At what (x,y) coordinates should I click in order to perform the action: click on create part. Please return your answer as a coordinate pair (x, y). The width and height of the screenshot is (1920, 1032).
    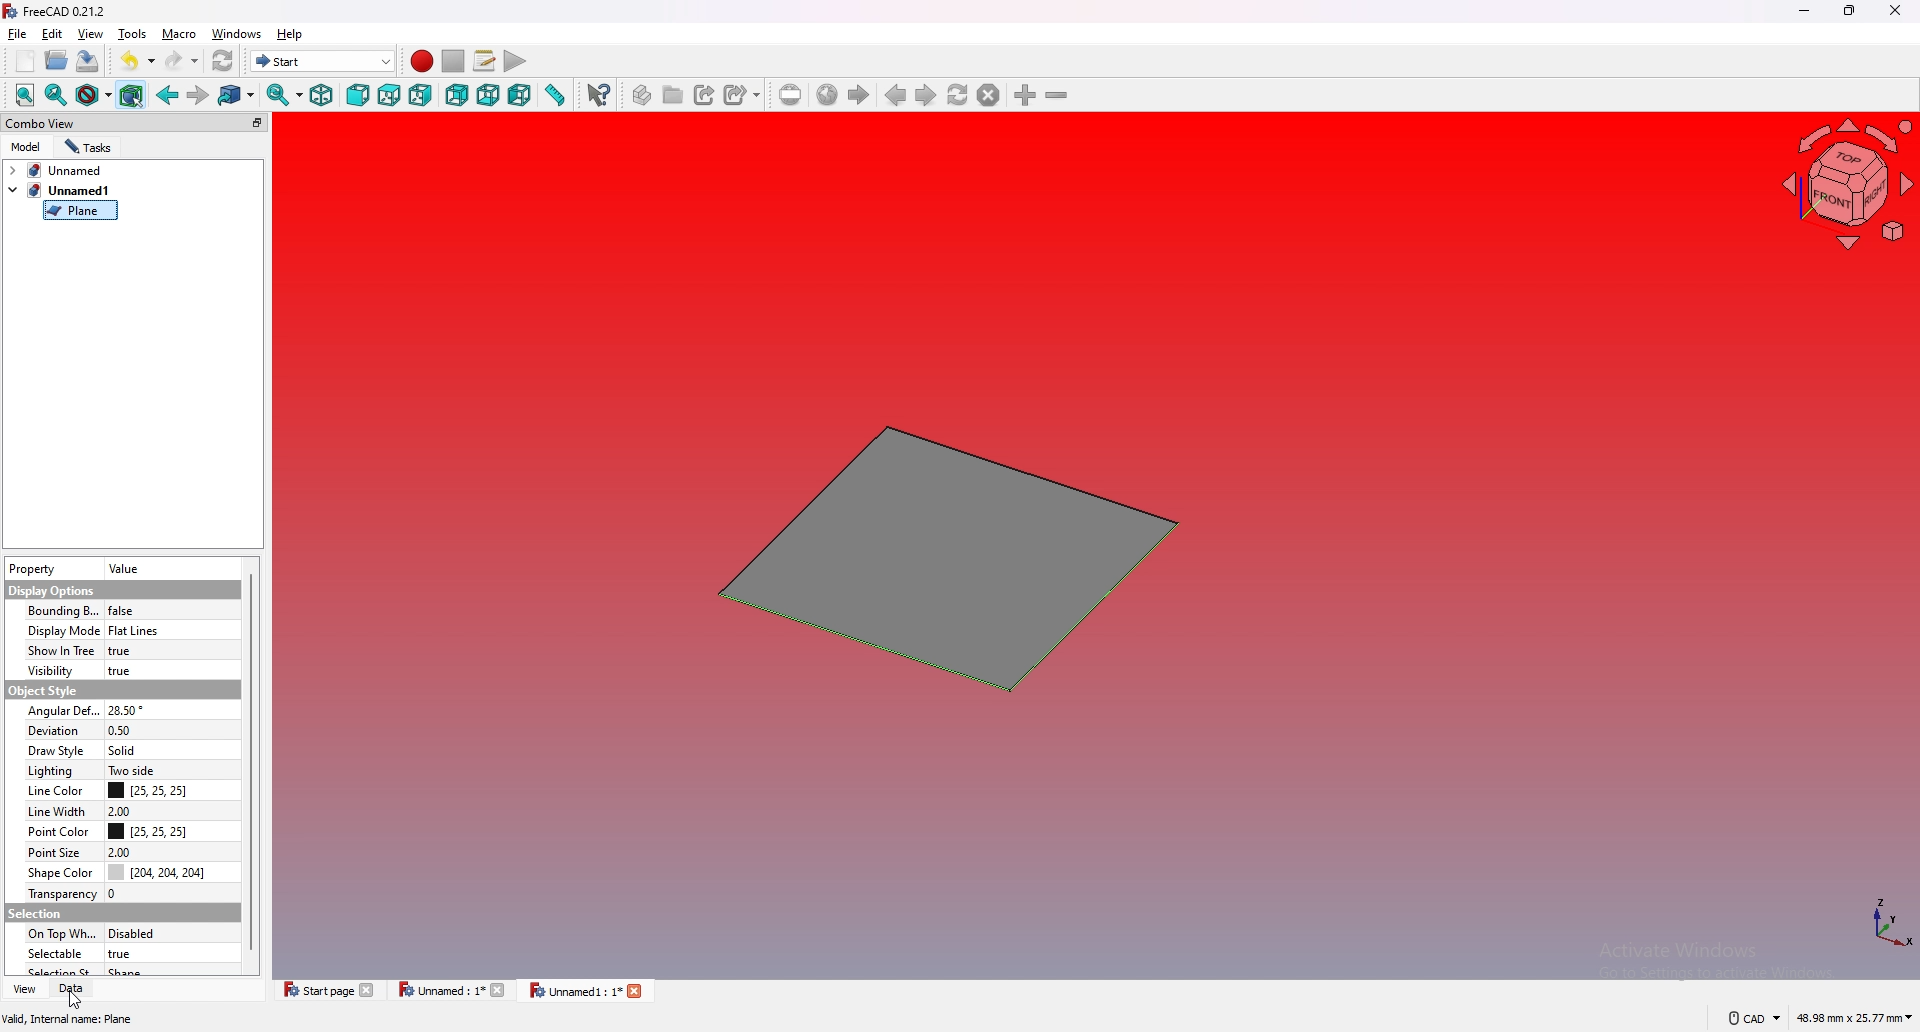
    Looking at the image, I should click on (644, 95).